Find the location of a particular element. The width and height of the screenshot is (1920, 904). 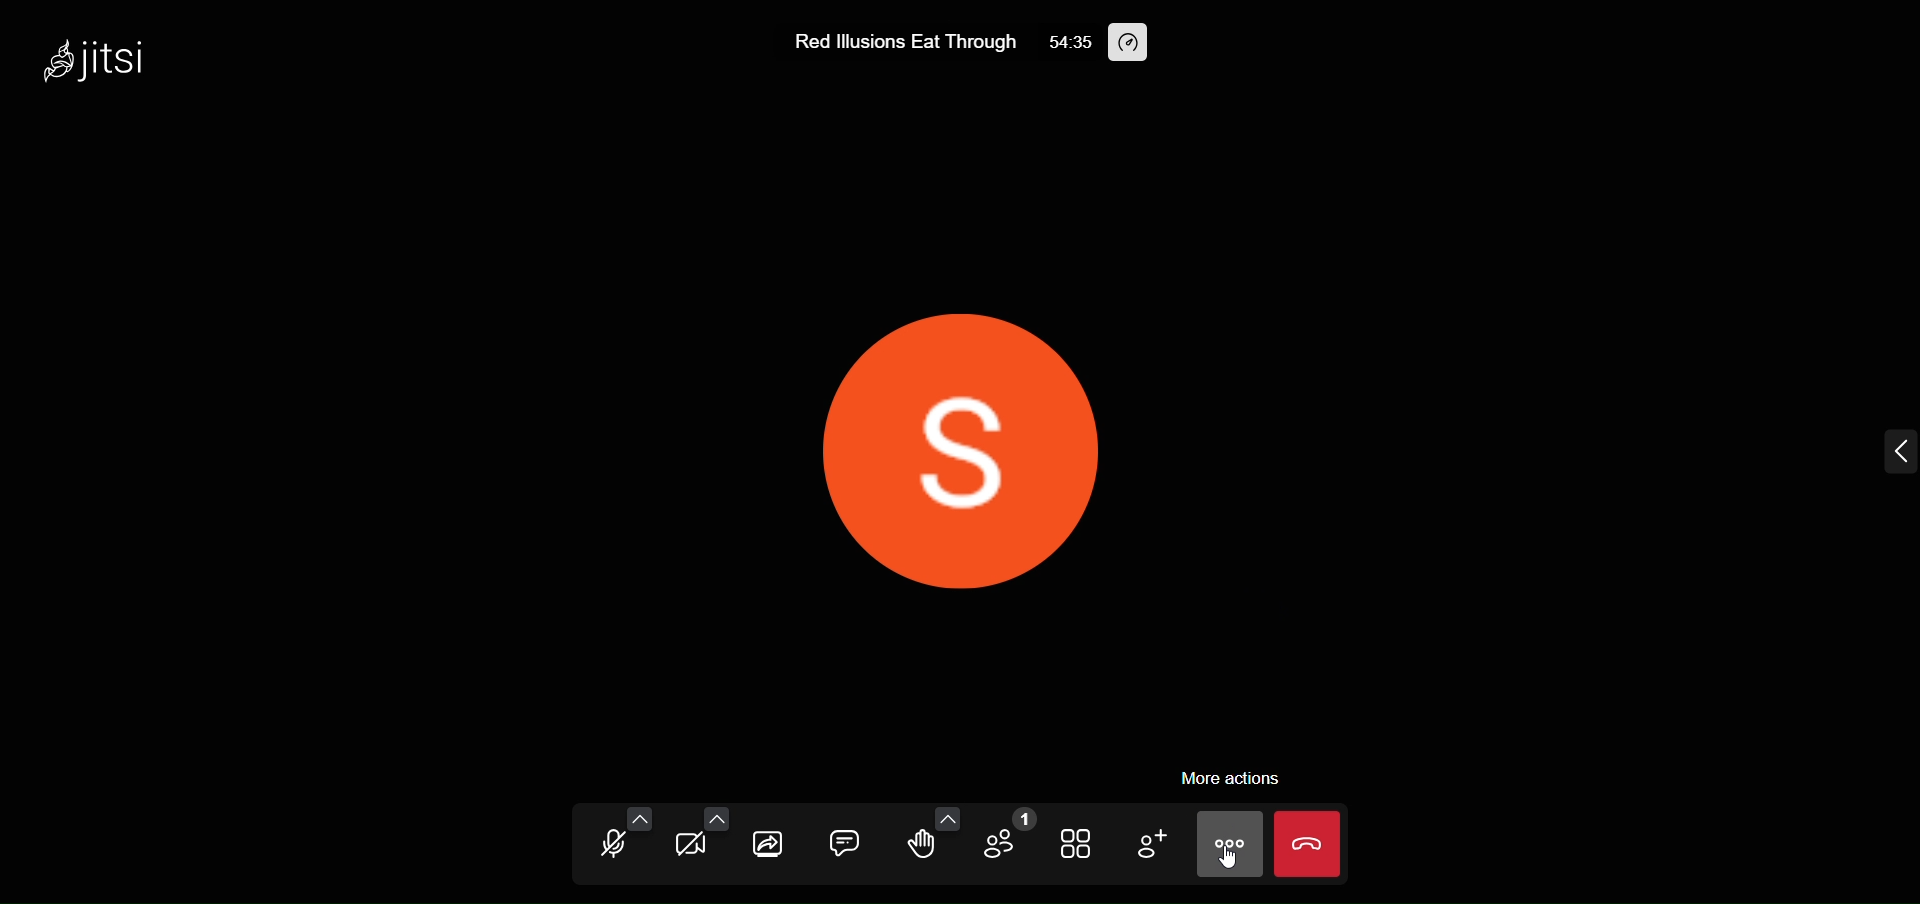

jitsi is located at coordinates (109, 57).